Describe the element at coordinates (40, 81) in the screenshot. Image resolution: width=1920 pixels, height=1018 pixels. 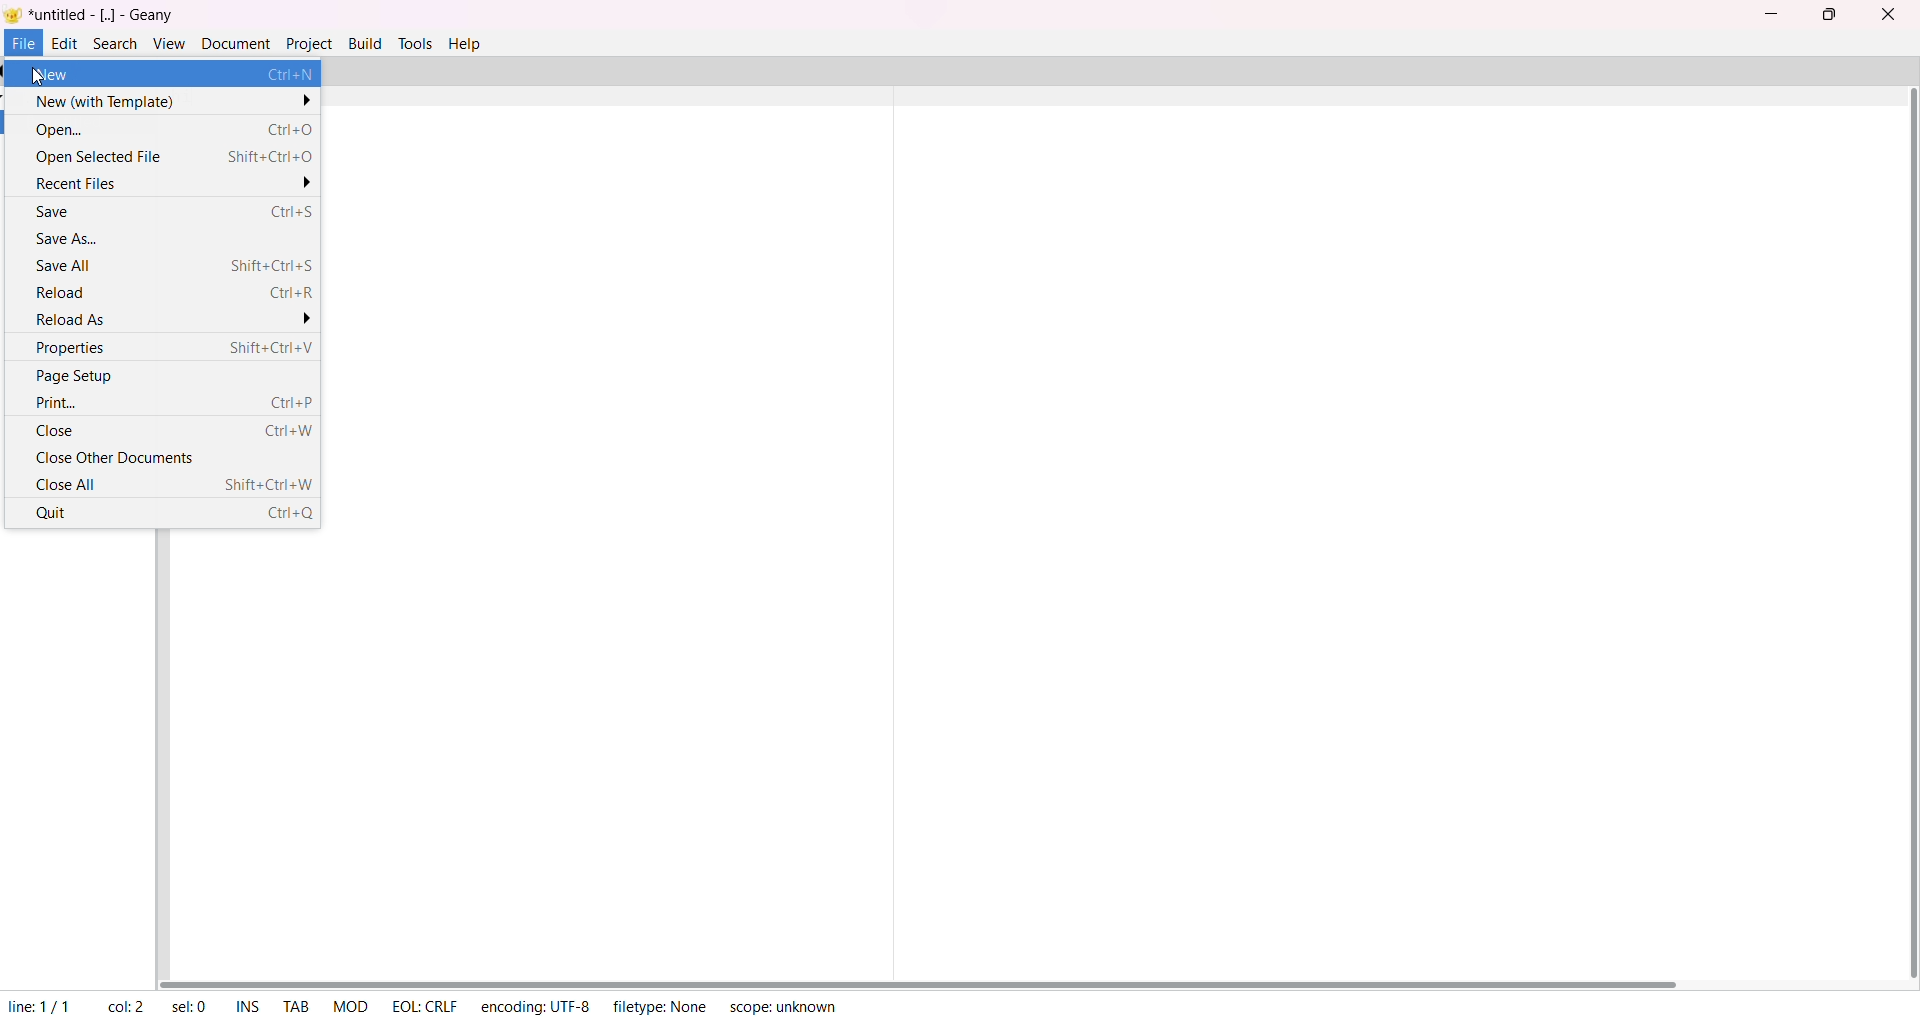
I see `cursor` at that location.